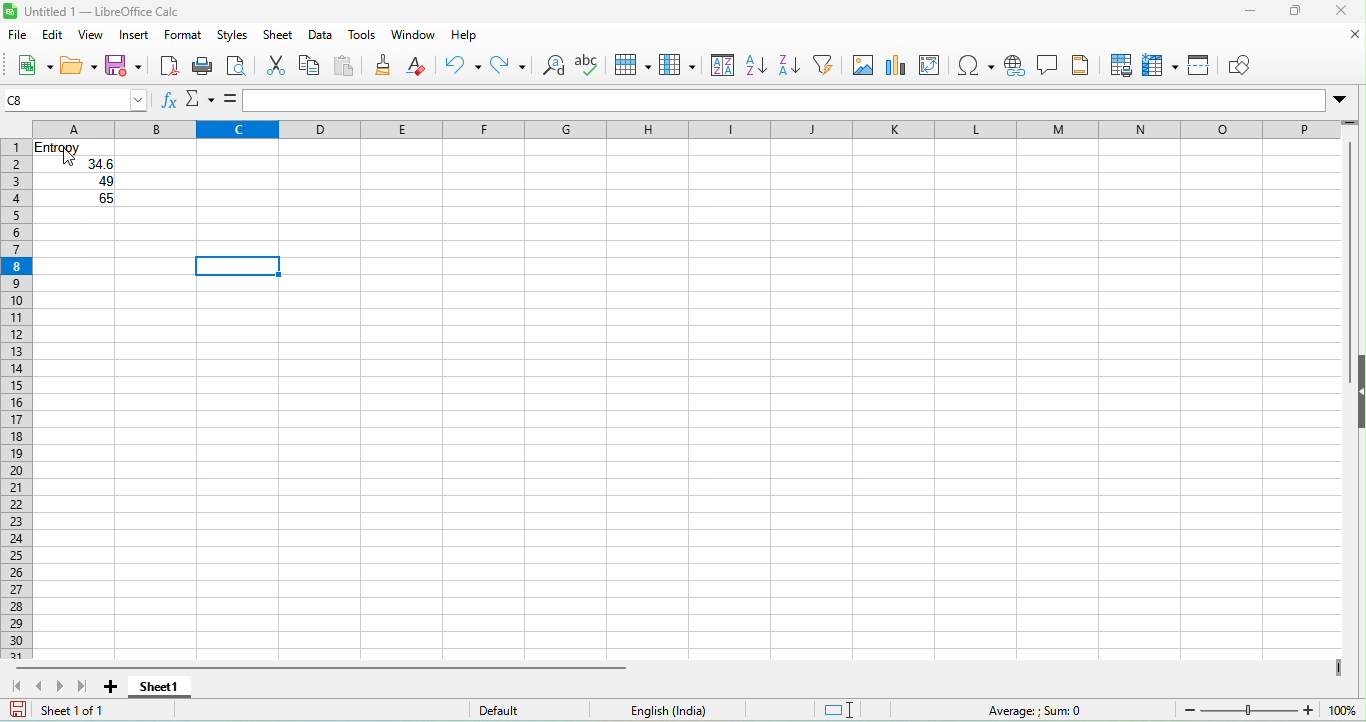 The width and height of the screenshot is (1366, 722). I want to click on selected cell, so click(239, 267).